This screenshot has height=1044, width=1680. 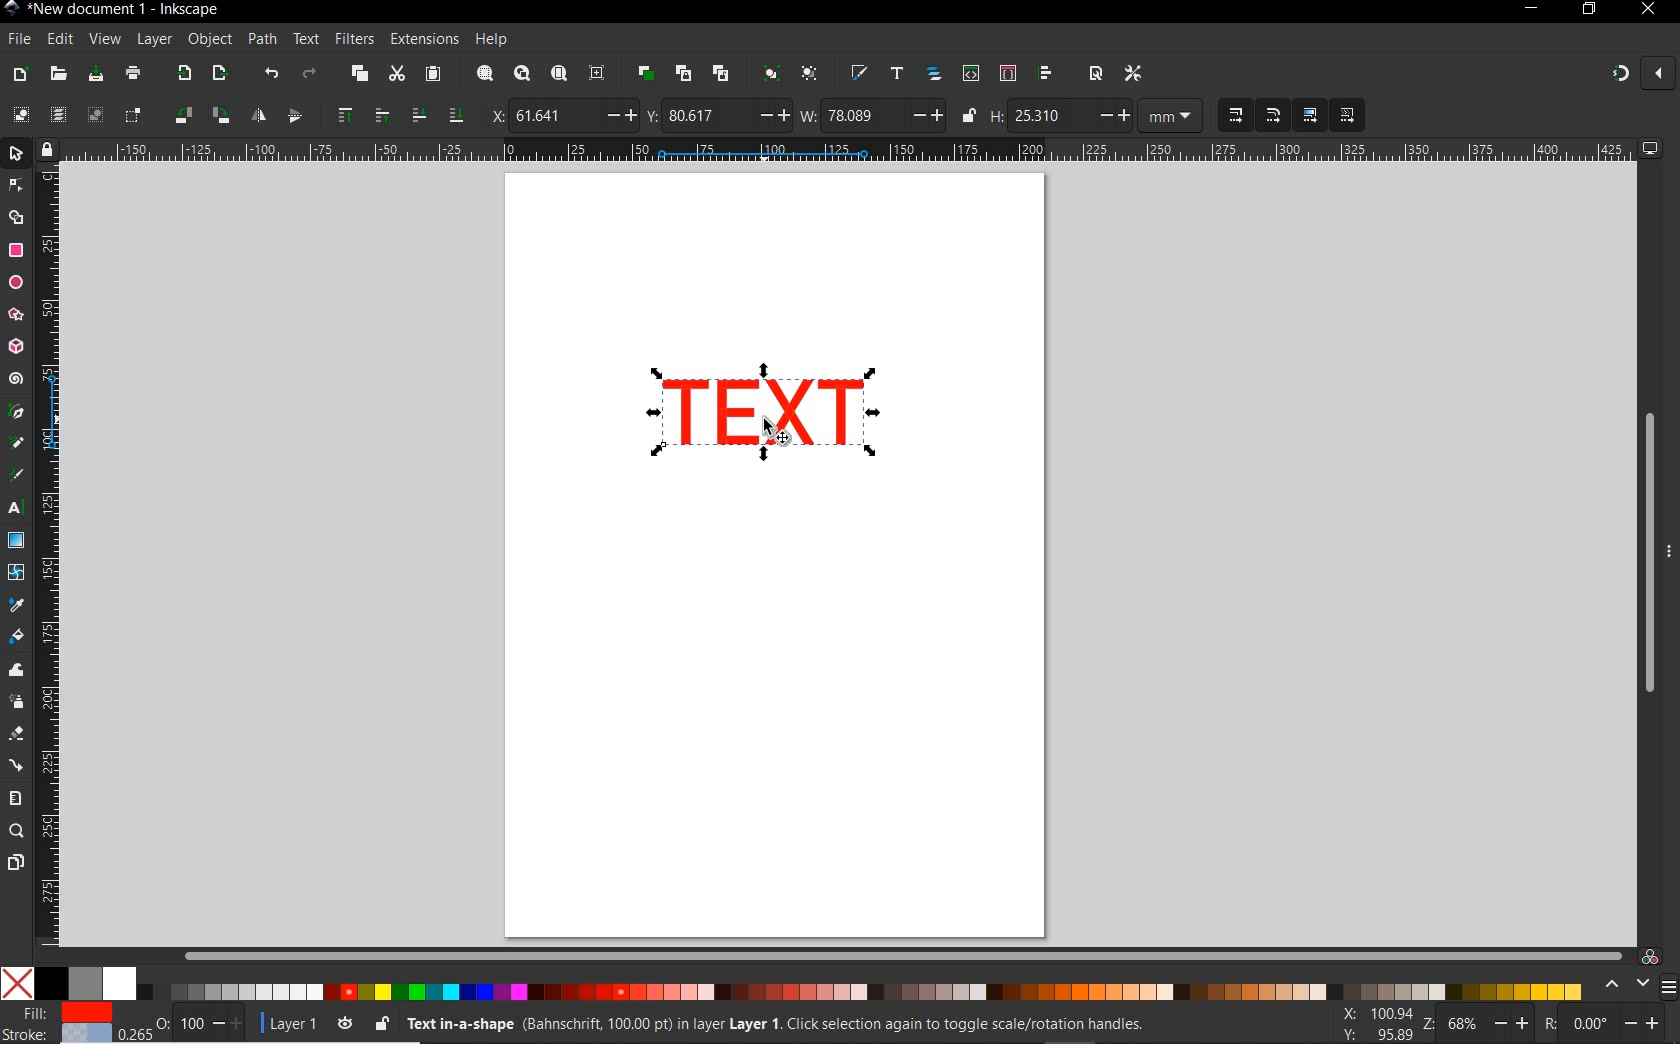 I want to click on mesh tool, so click(x=17, y=575).